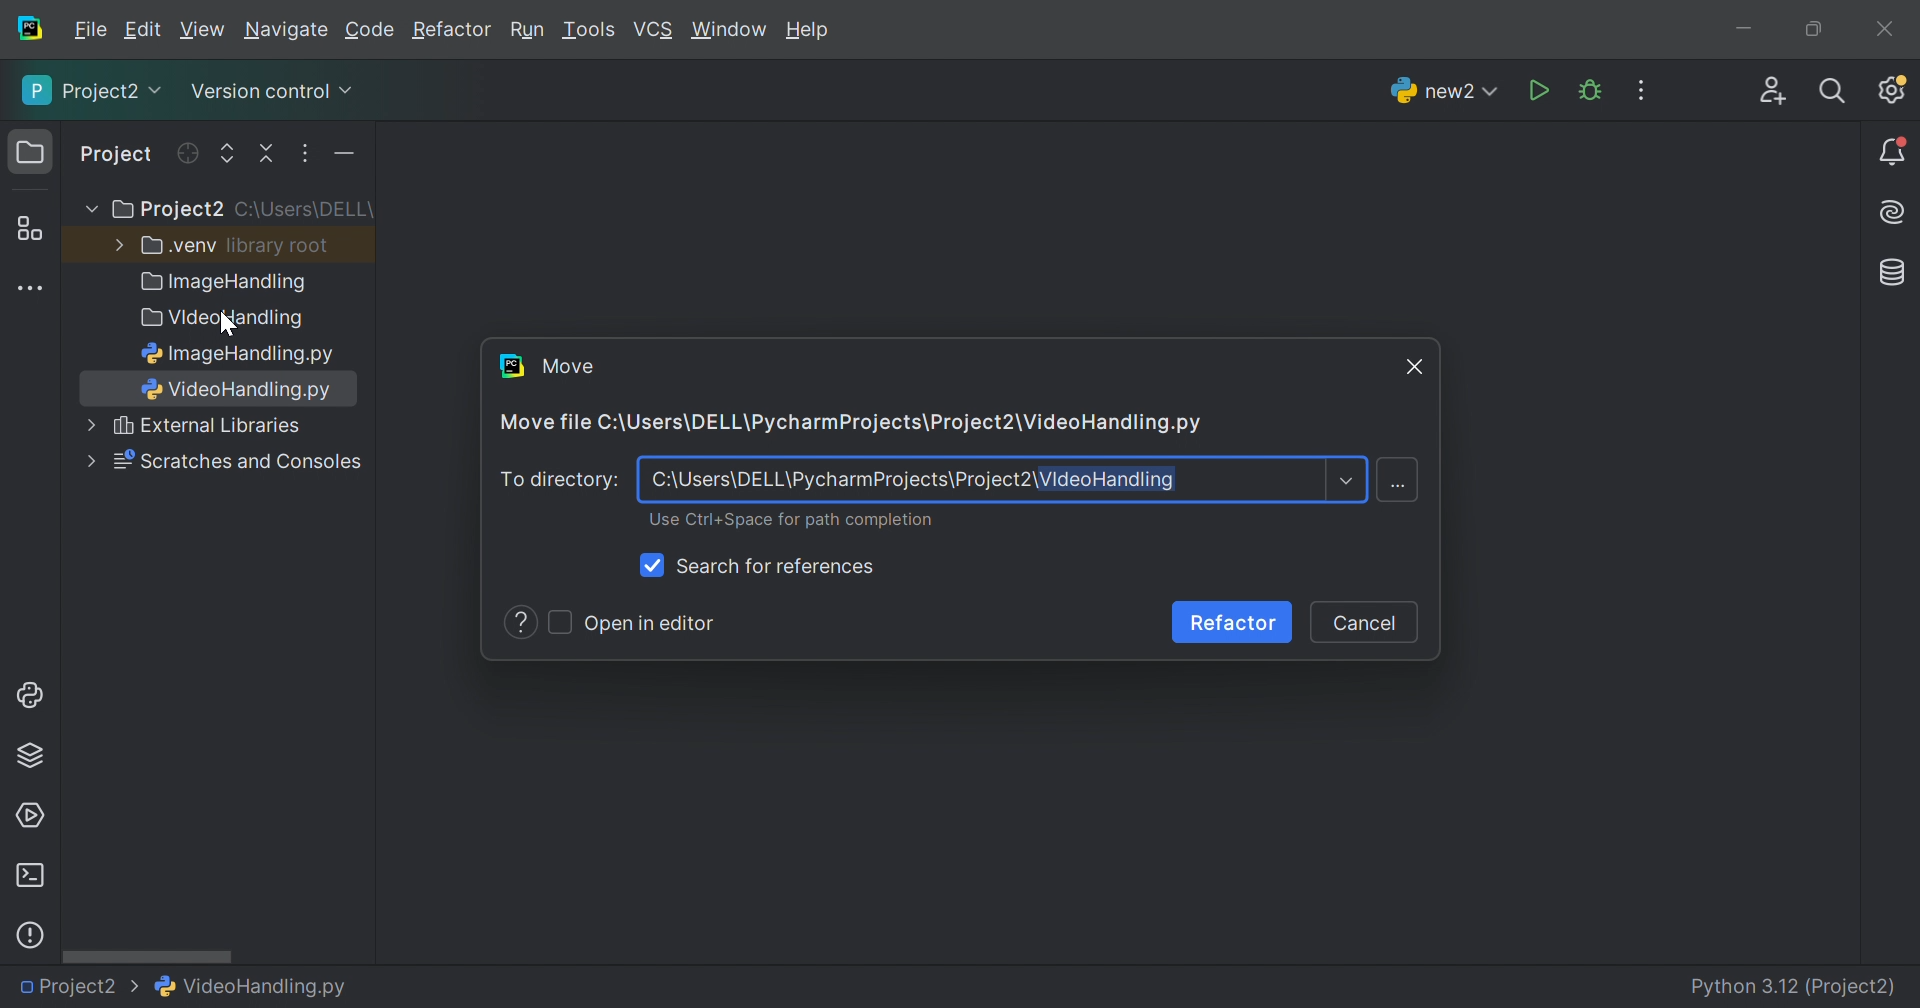 The width and height of the screenshot is (1920, 1008). Describe the element at coordinates (1362, 625) in the screenshot. I see `Cancel` at that location.